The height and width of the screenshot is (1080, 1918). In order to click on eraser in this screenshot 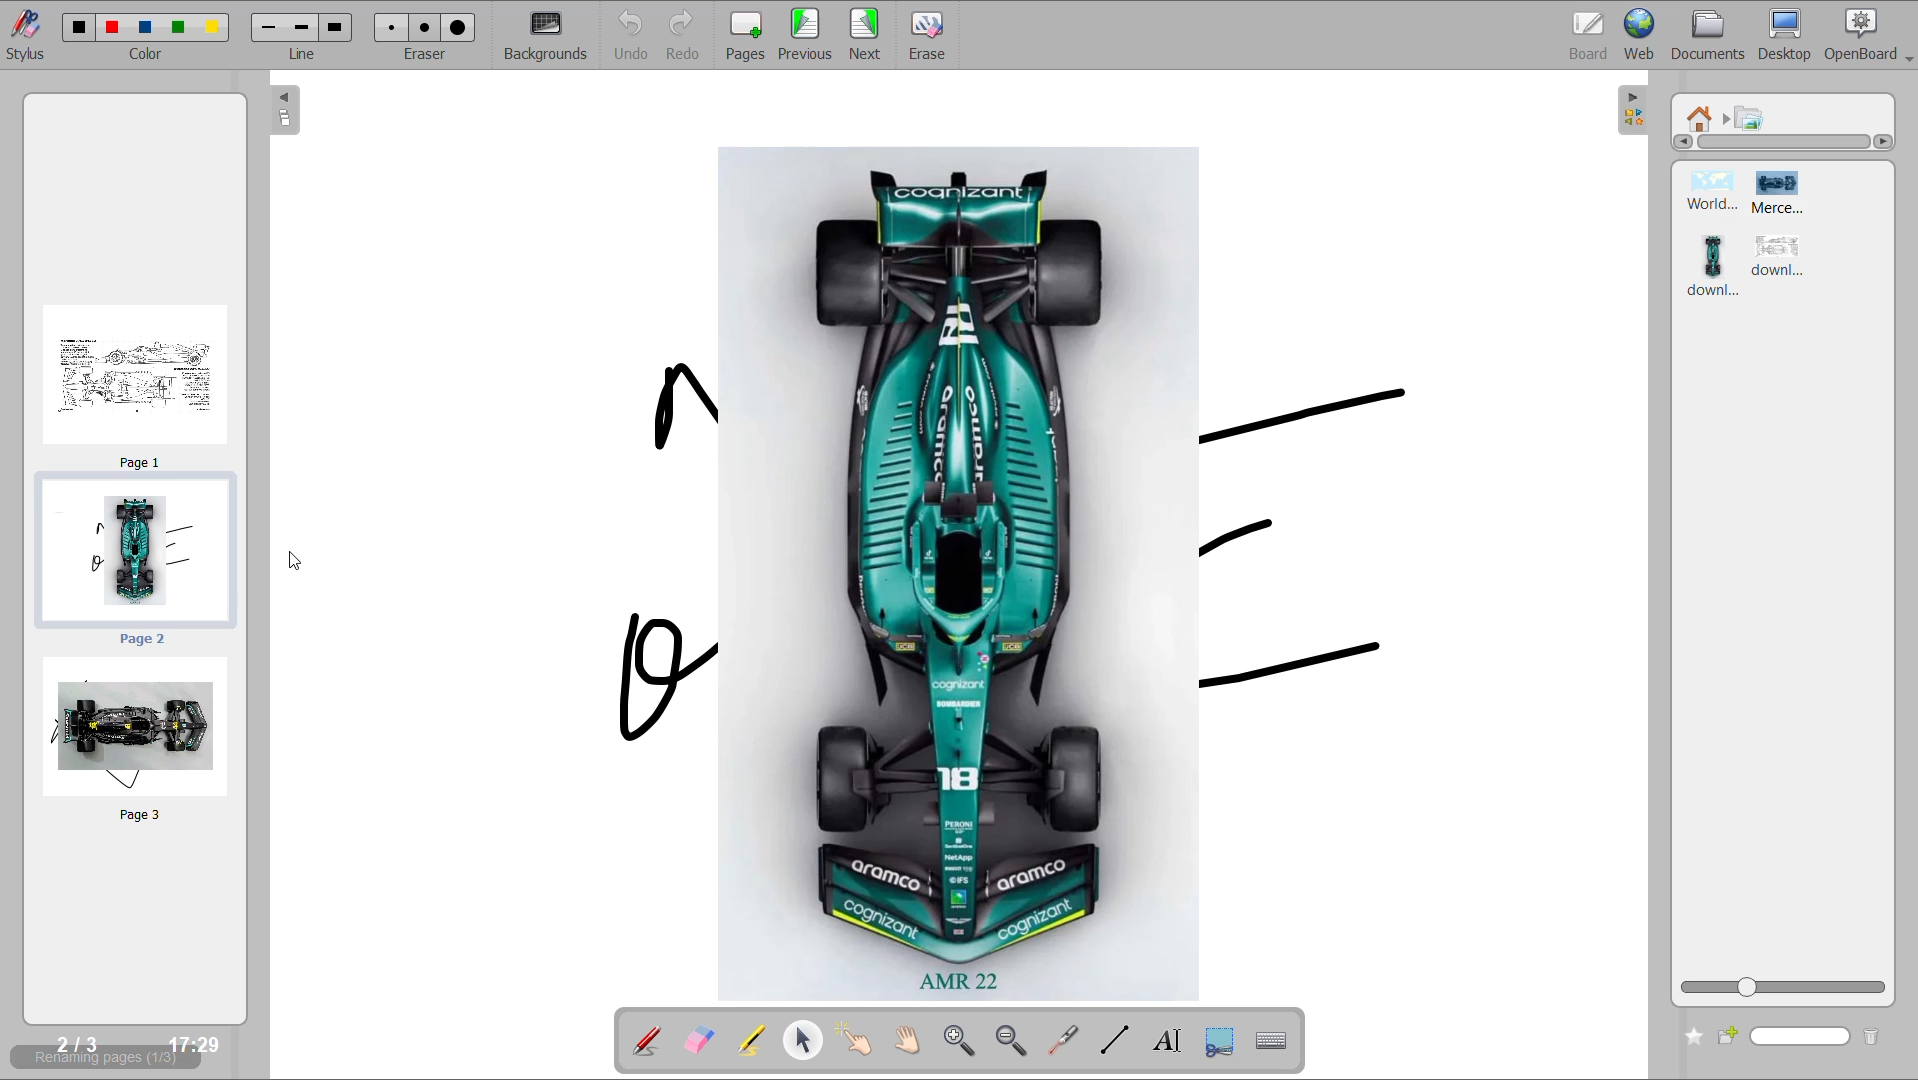, I will do `click(428, 57)`.